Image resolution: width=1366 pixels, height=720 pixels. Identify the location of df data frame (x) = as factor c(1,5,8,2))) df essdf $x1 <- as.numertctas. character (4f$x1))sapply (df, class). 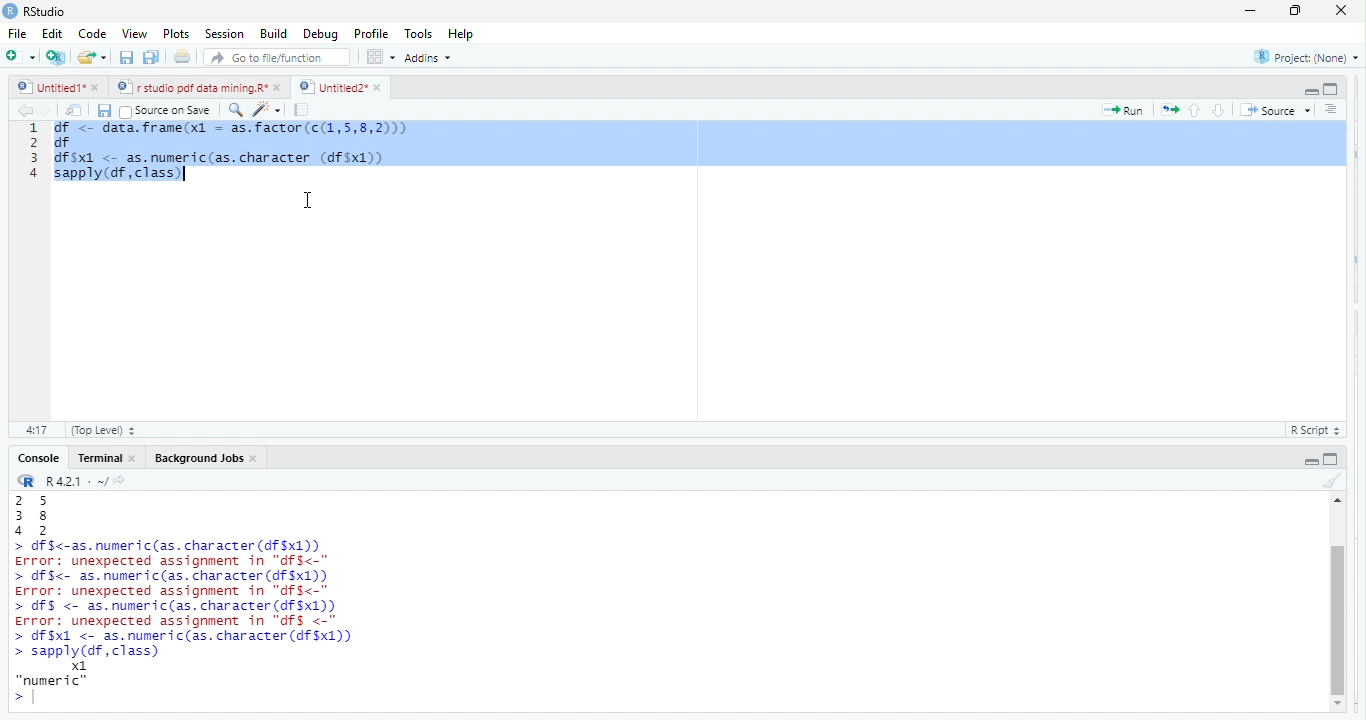
(706, 152).